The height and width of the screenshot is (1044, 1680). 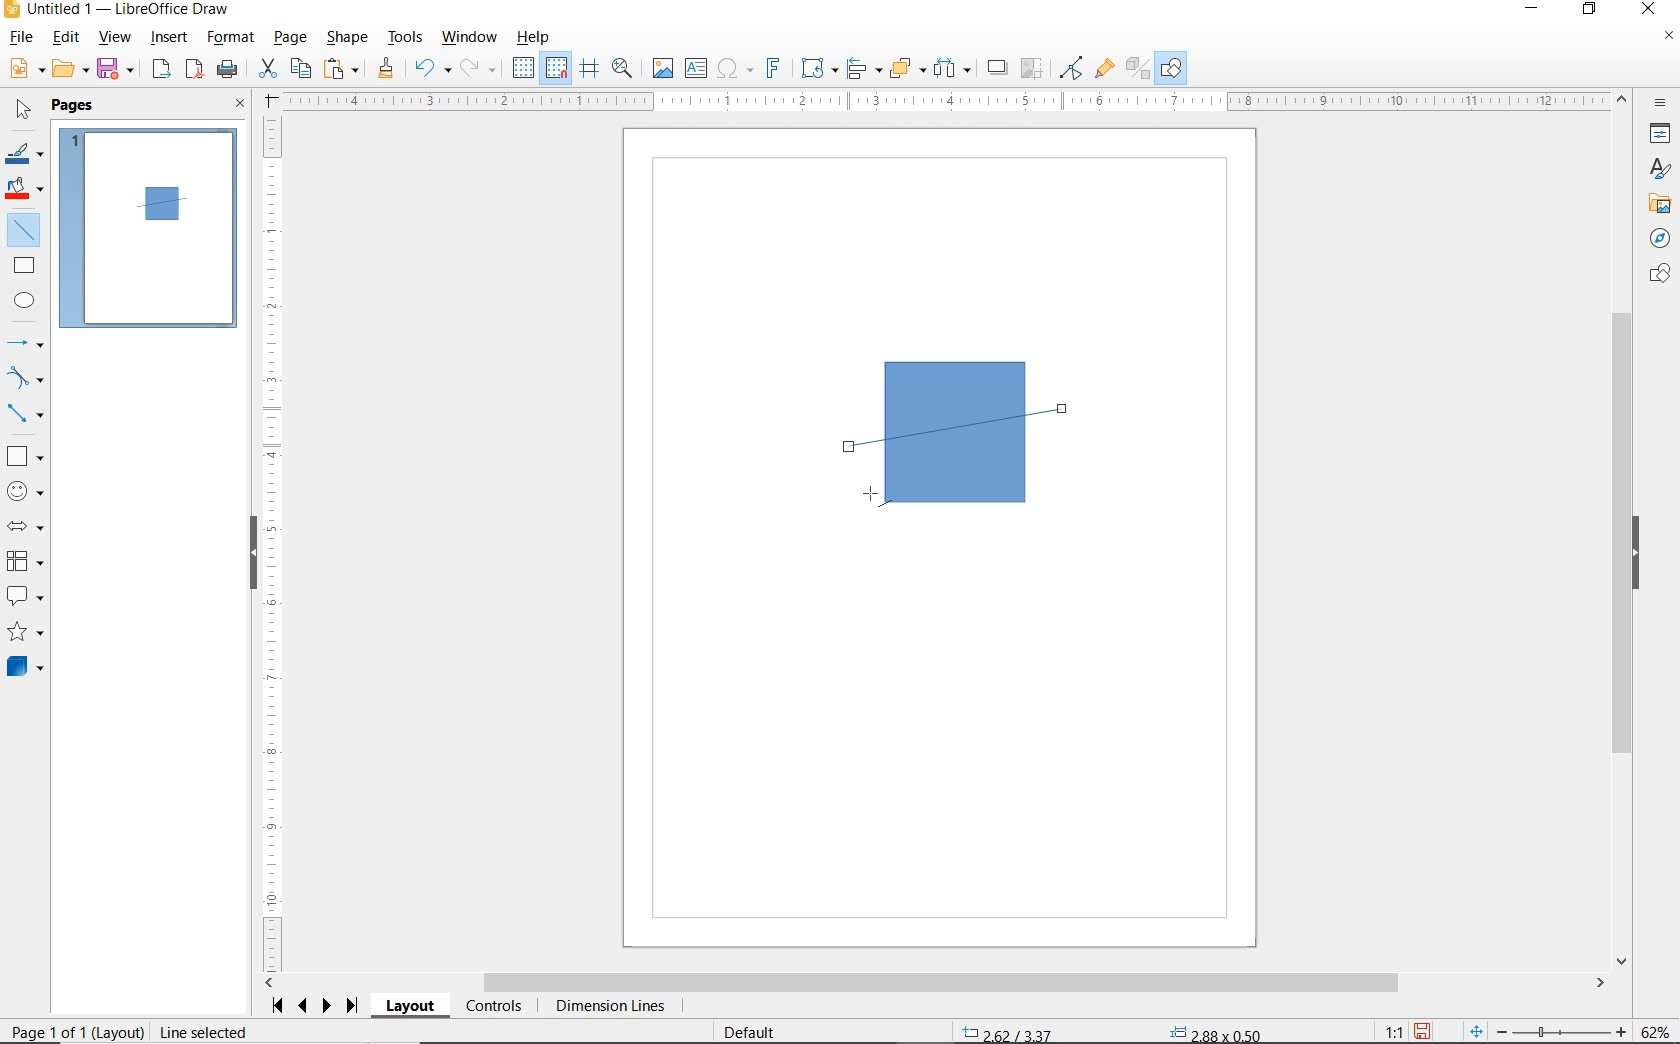 What do you see at coordinates (26, 191) in the screenshot?
I see `FILL COLOR` at bounding box center [26, 191].